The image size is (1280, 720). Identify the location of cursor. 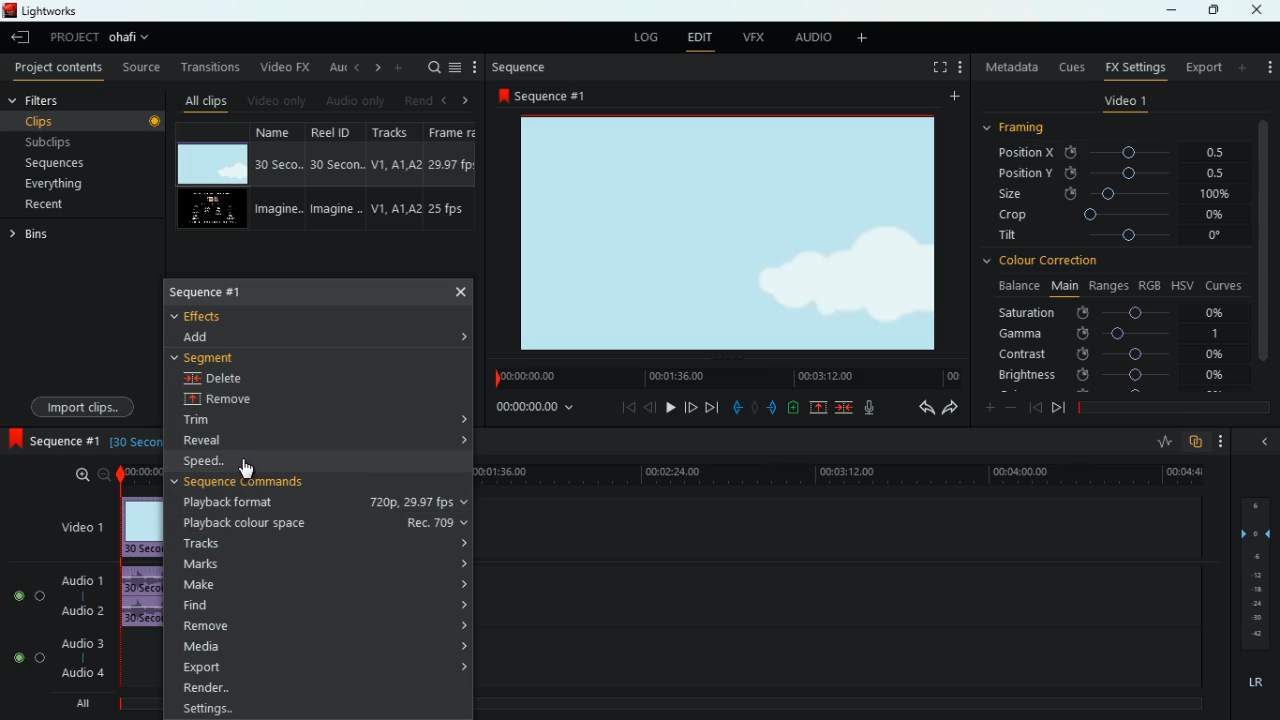
(250, 472).